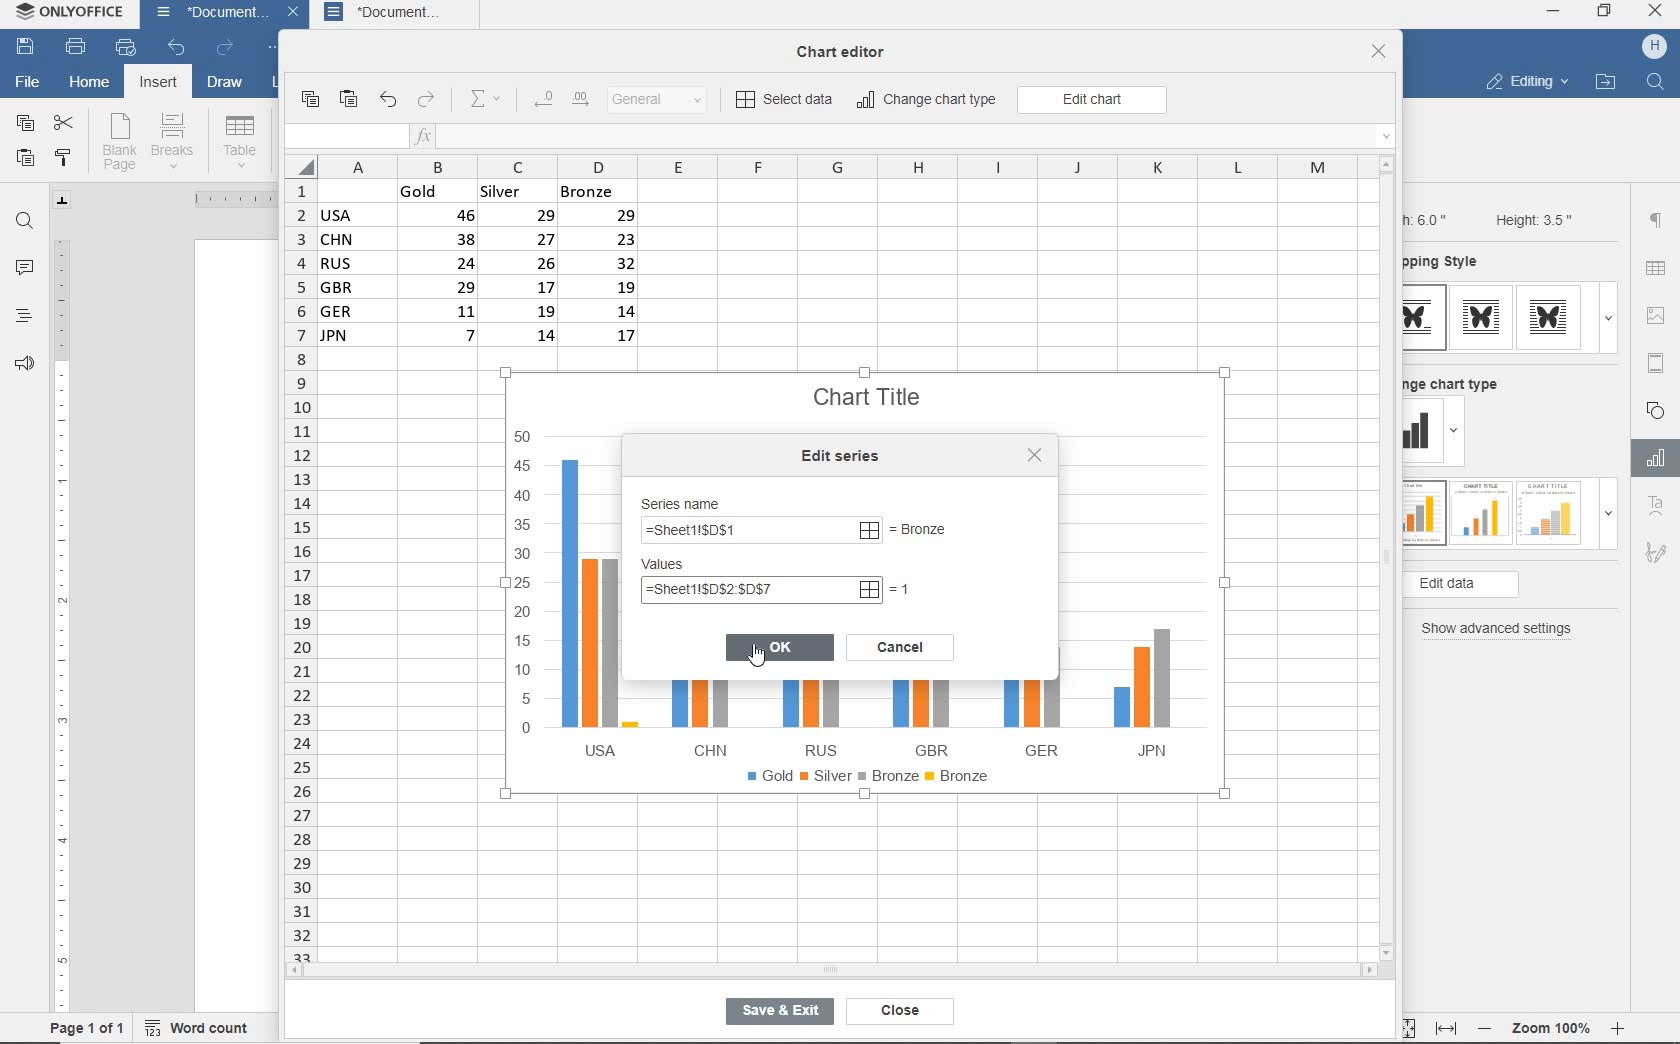 Image resolution: width=1680 pixels, height=1044 pixels. Describe the element at coordinates (830, 970) in the screenshot. I see `horizontal scroll bar` at that location.